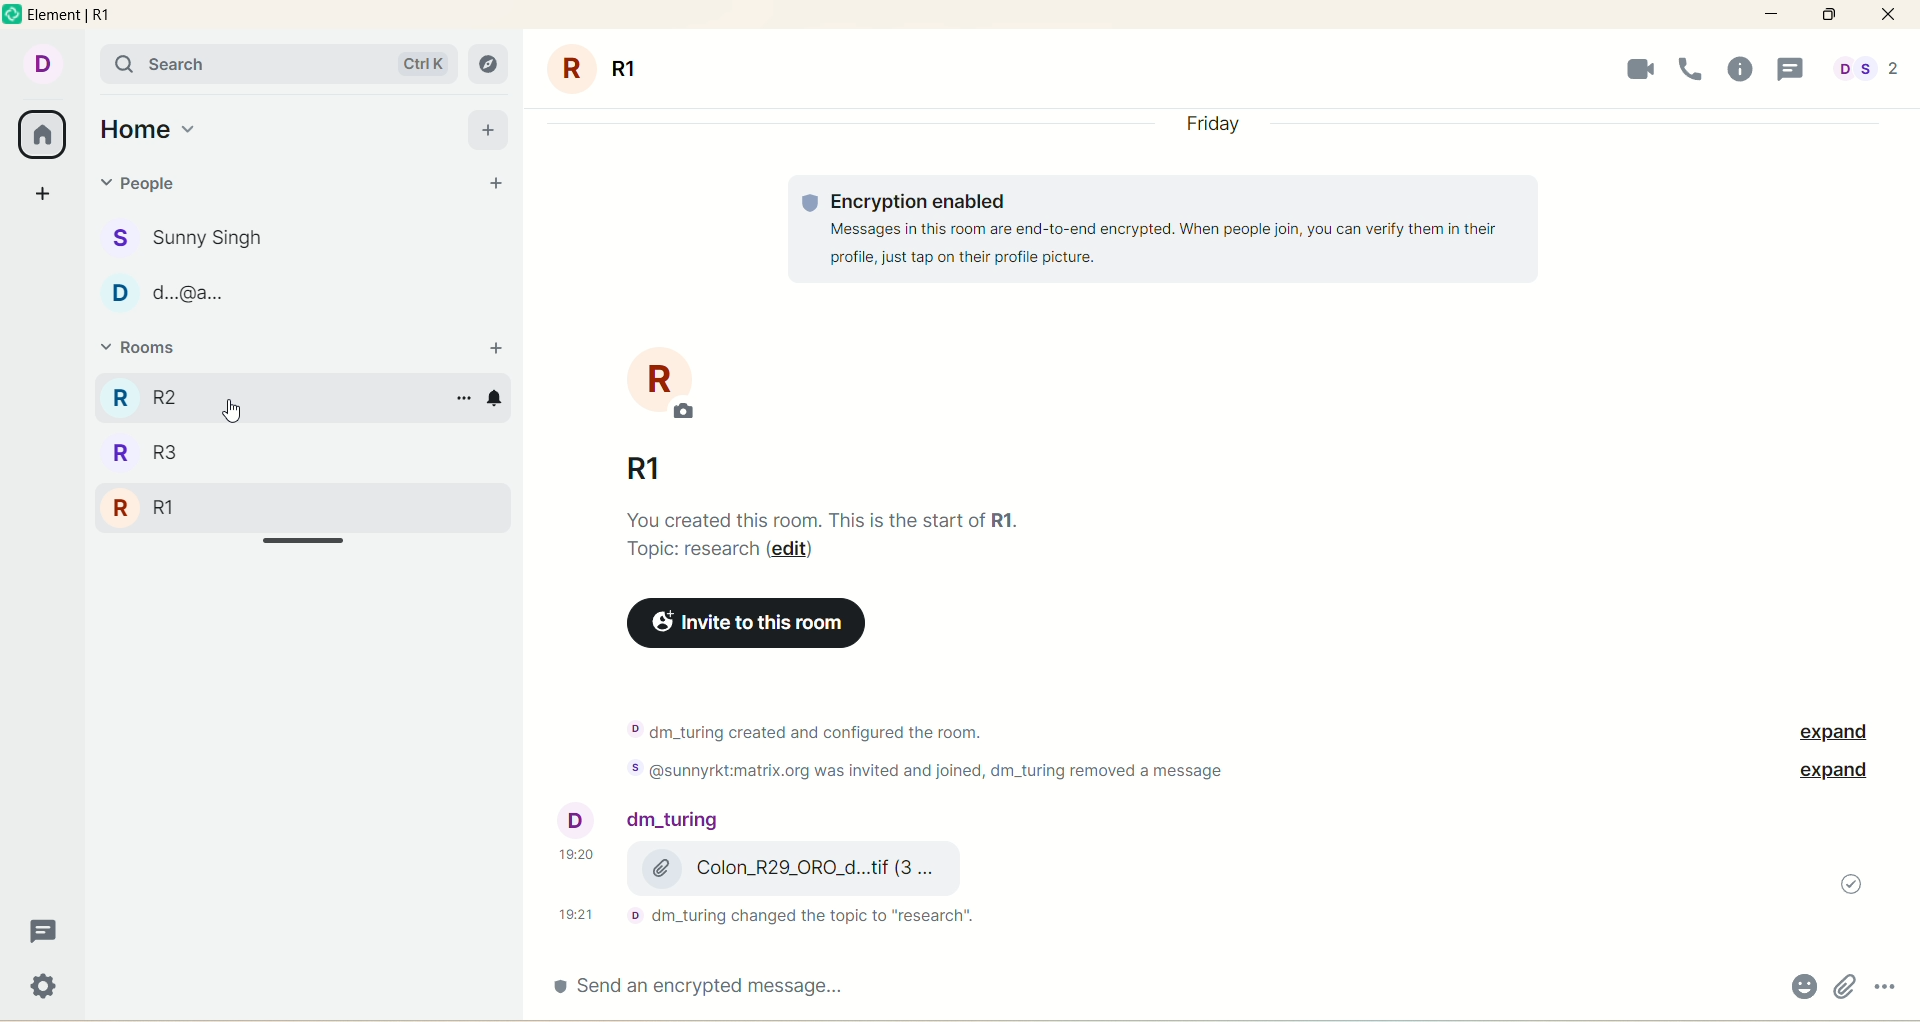 The image size is (1920, 1022). I want to click on video call, so click(1634, 69).